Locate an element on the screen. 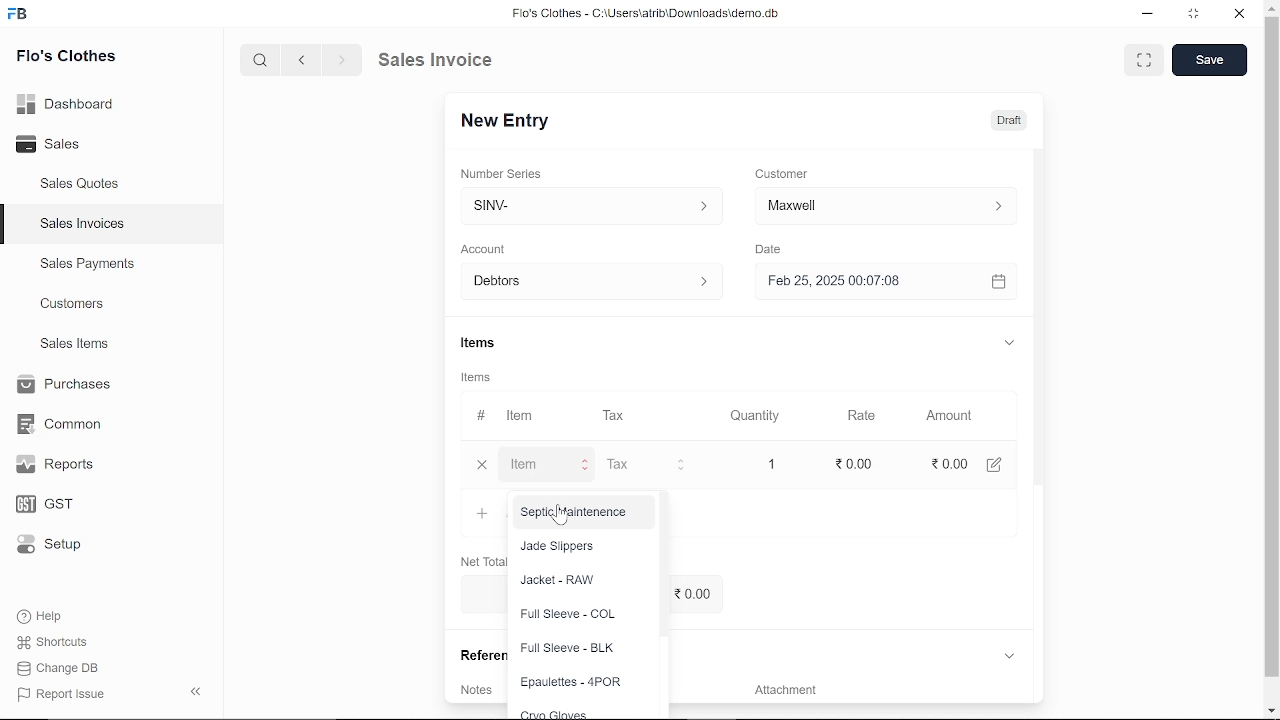 This screenshot has height=720, width=1280. cursor is located at coordinates (560, 516).